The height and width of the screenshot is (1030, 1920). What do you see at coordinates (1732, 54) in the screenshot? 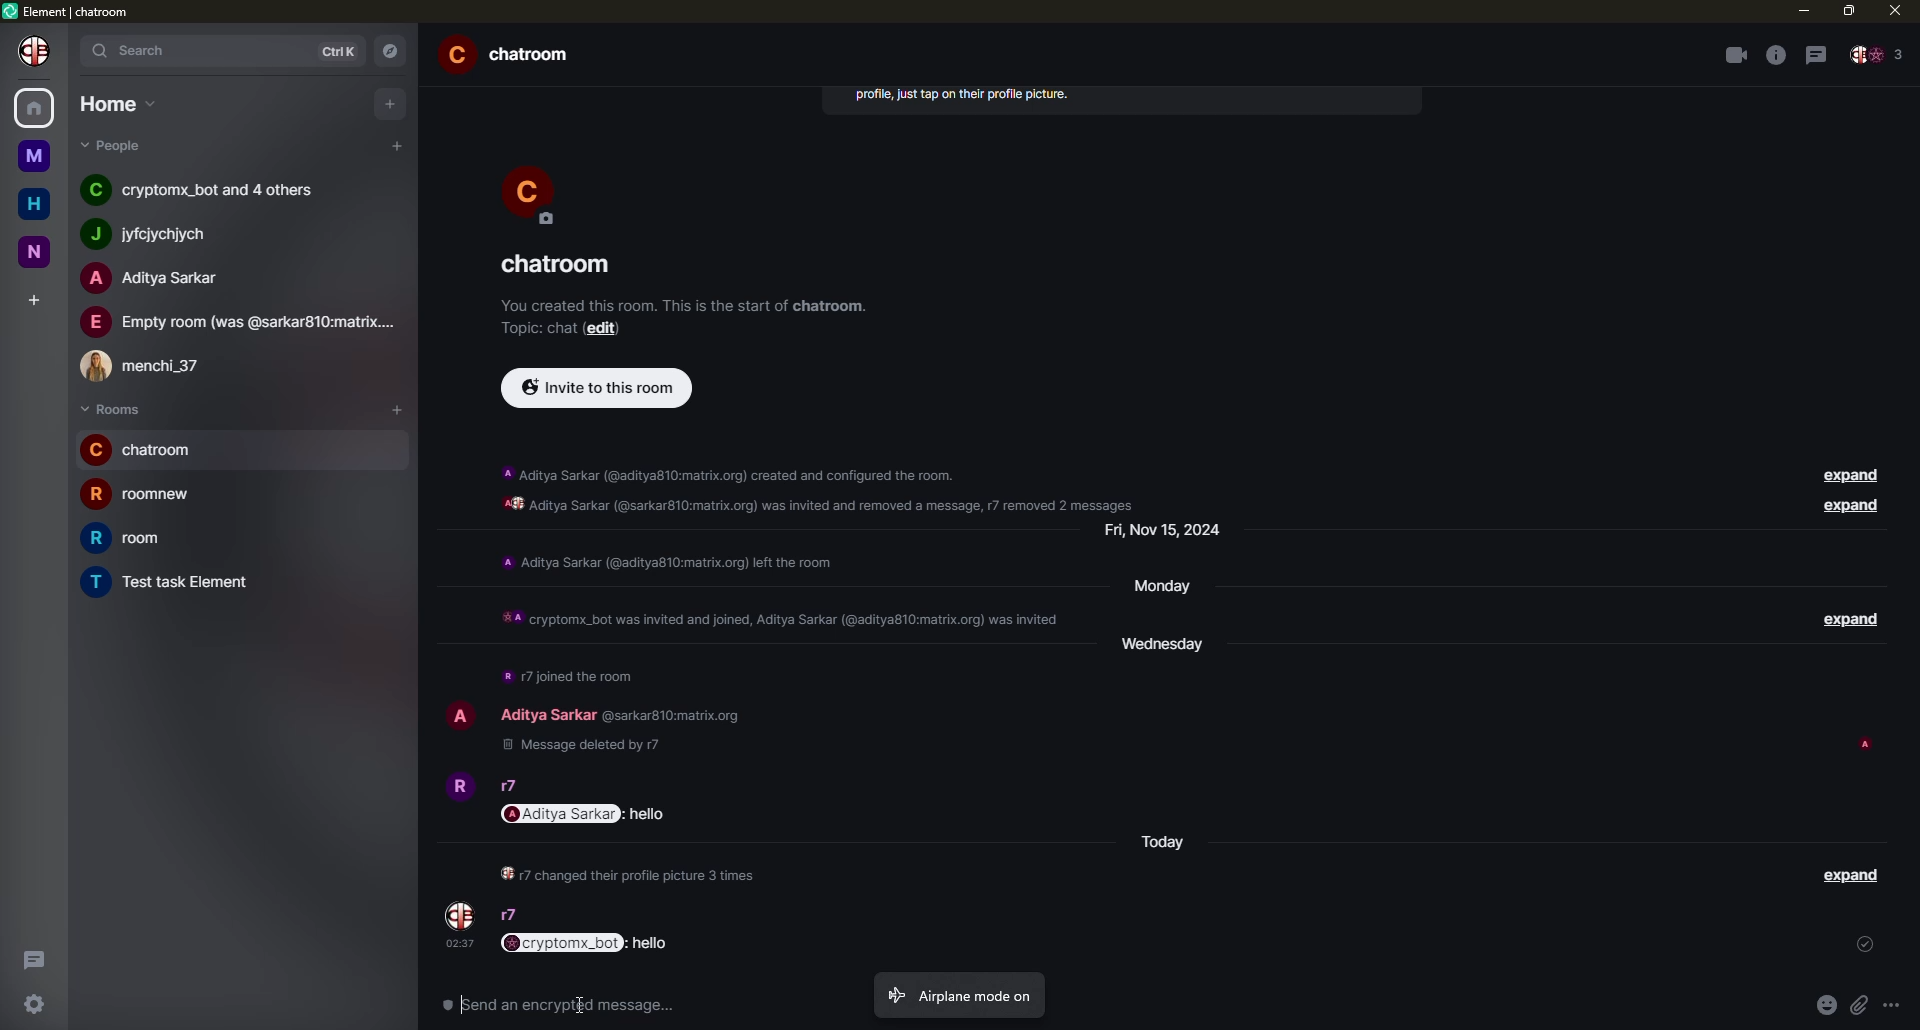
I see `video` at bounding box center [1732, 54].